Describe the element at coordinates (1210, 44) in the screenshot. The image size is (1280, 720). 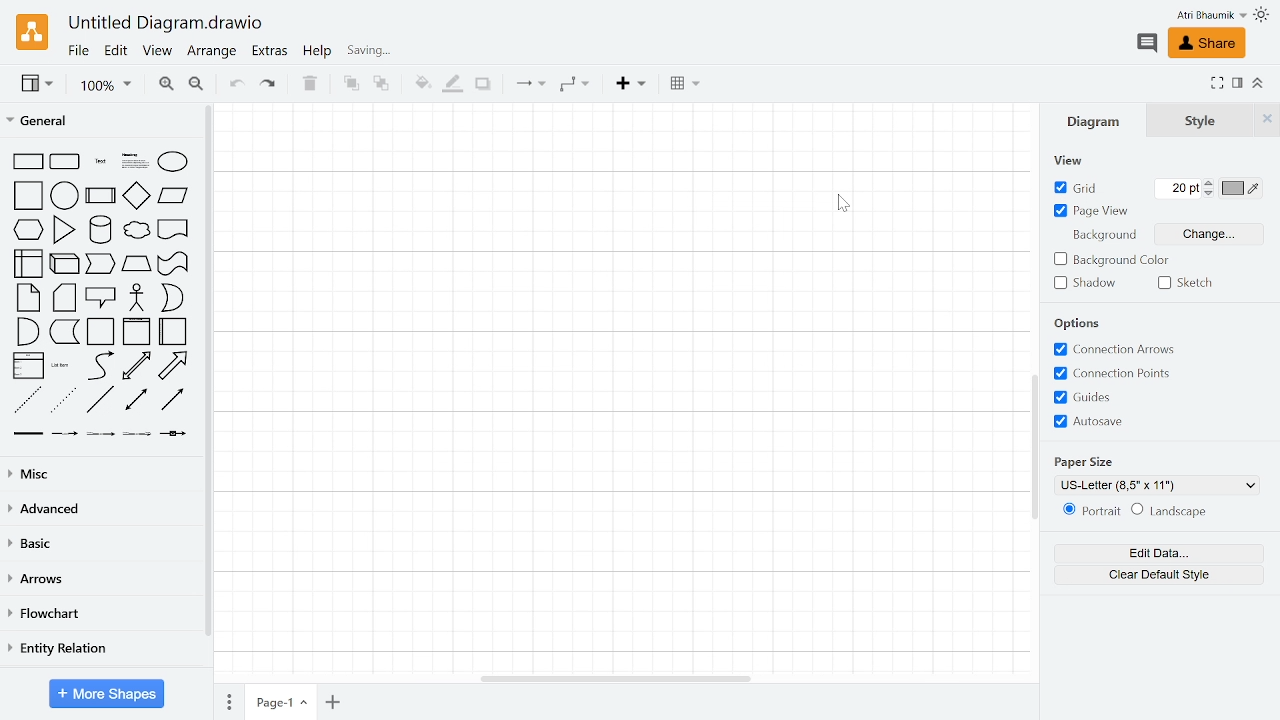
I see `Share` at that location.